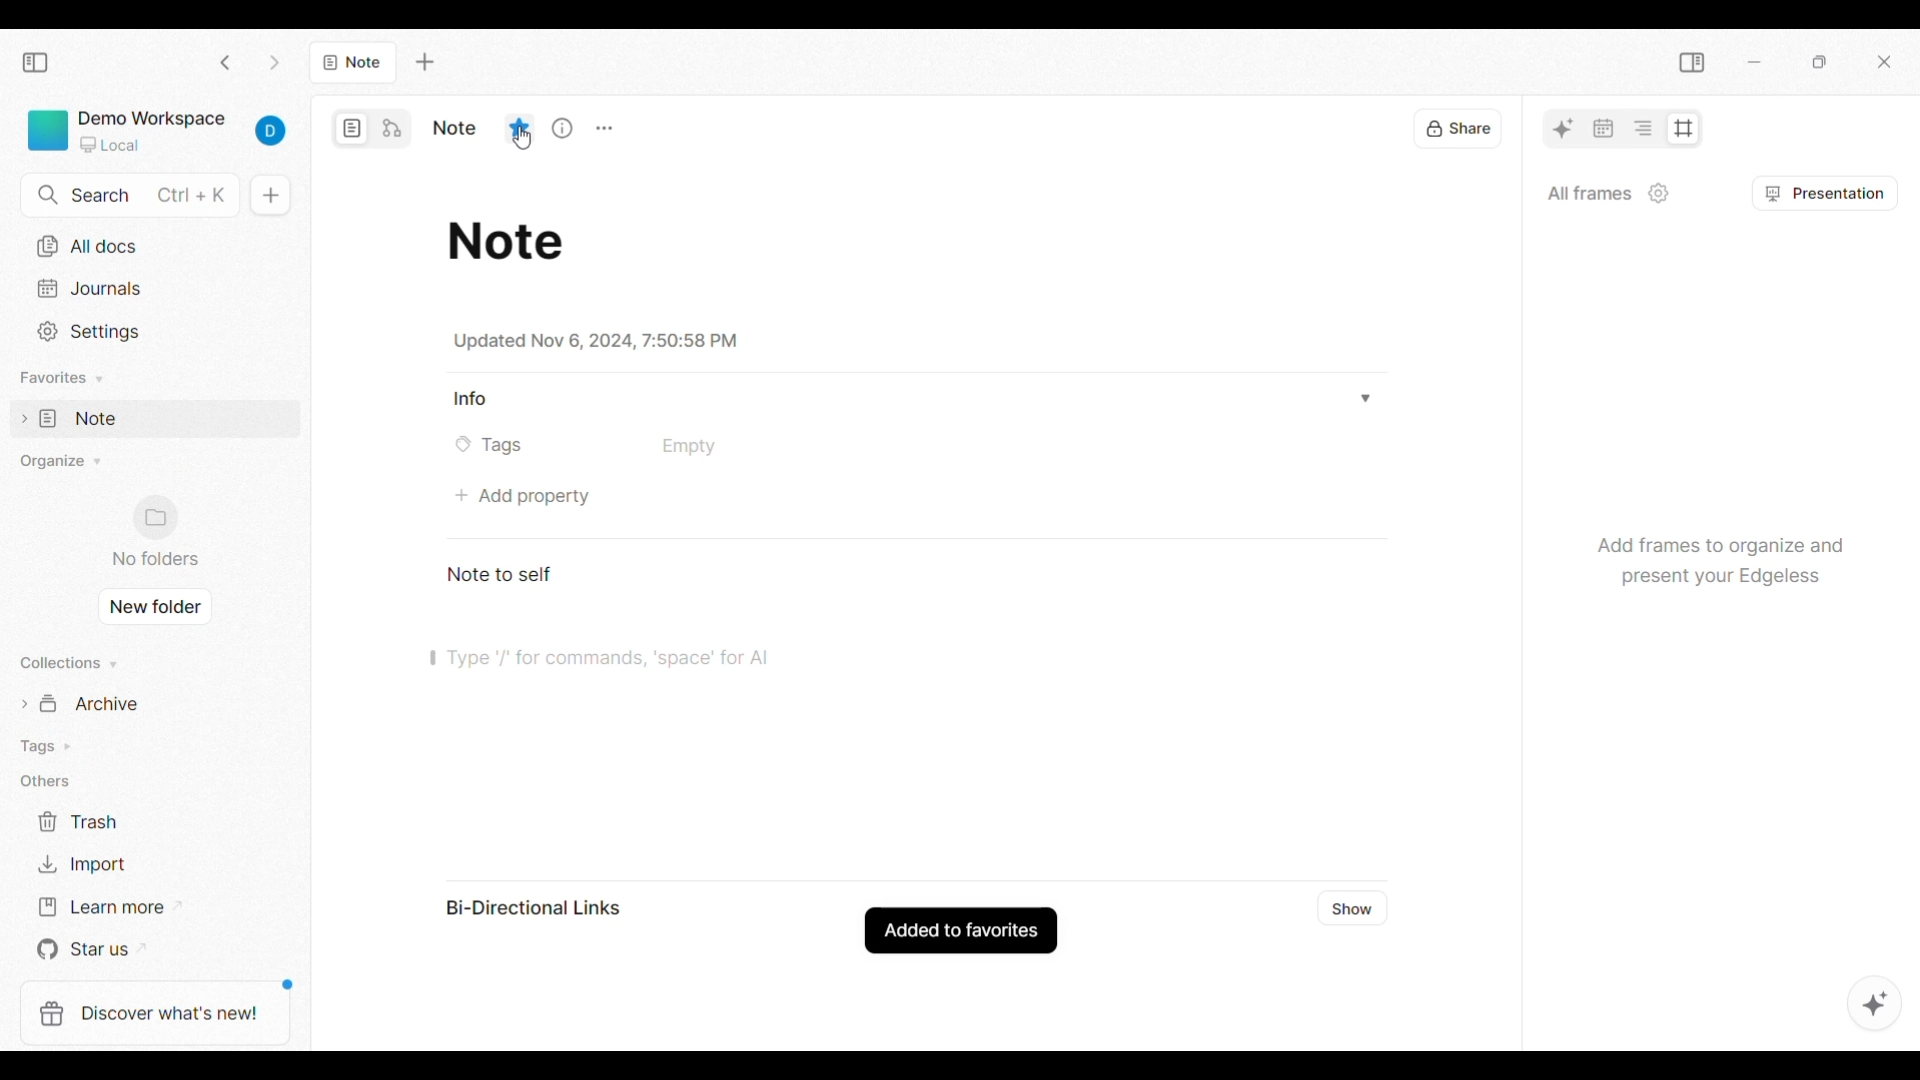 The image size is (1920, 1080). Describe the element at coordinates (225, 62) in the screenshot. I see `Go back` at that location.